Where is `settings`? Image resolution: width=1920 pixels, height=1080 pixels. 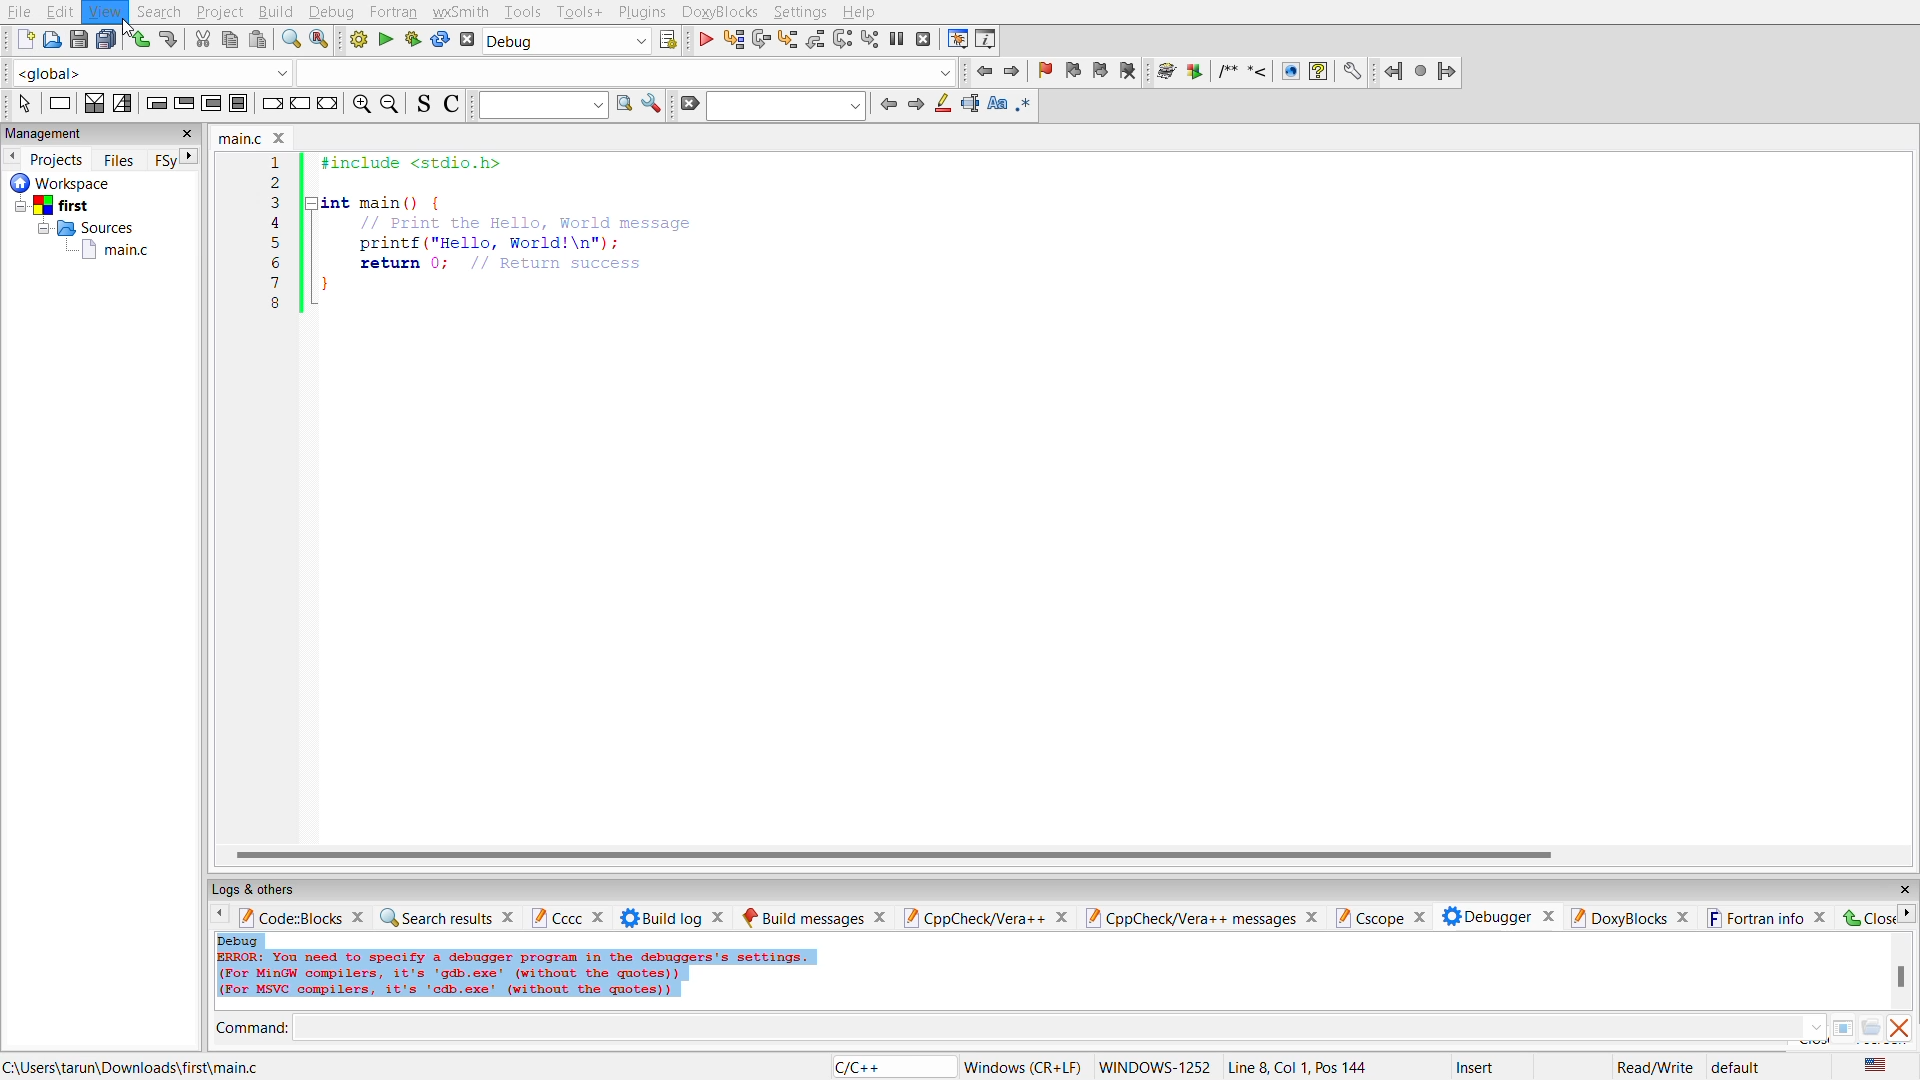 settings is located at coordinates (803, 12).